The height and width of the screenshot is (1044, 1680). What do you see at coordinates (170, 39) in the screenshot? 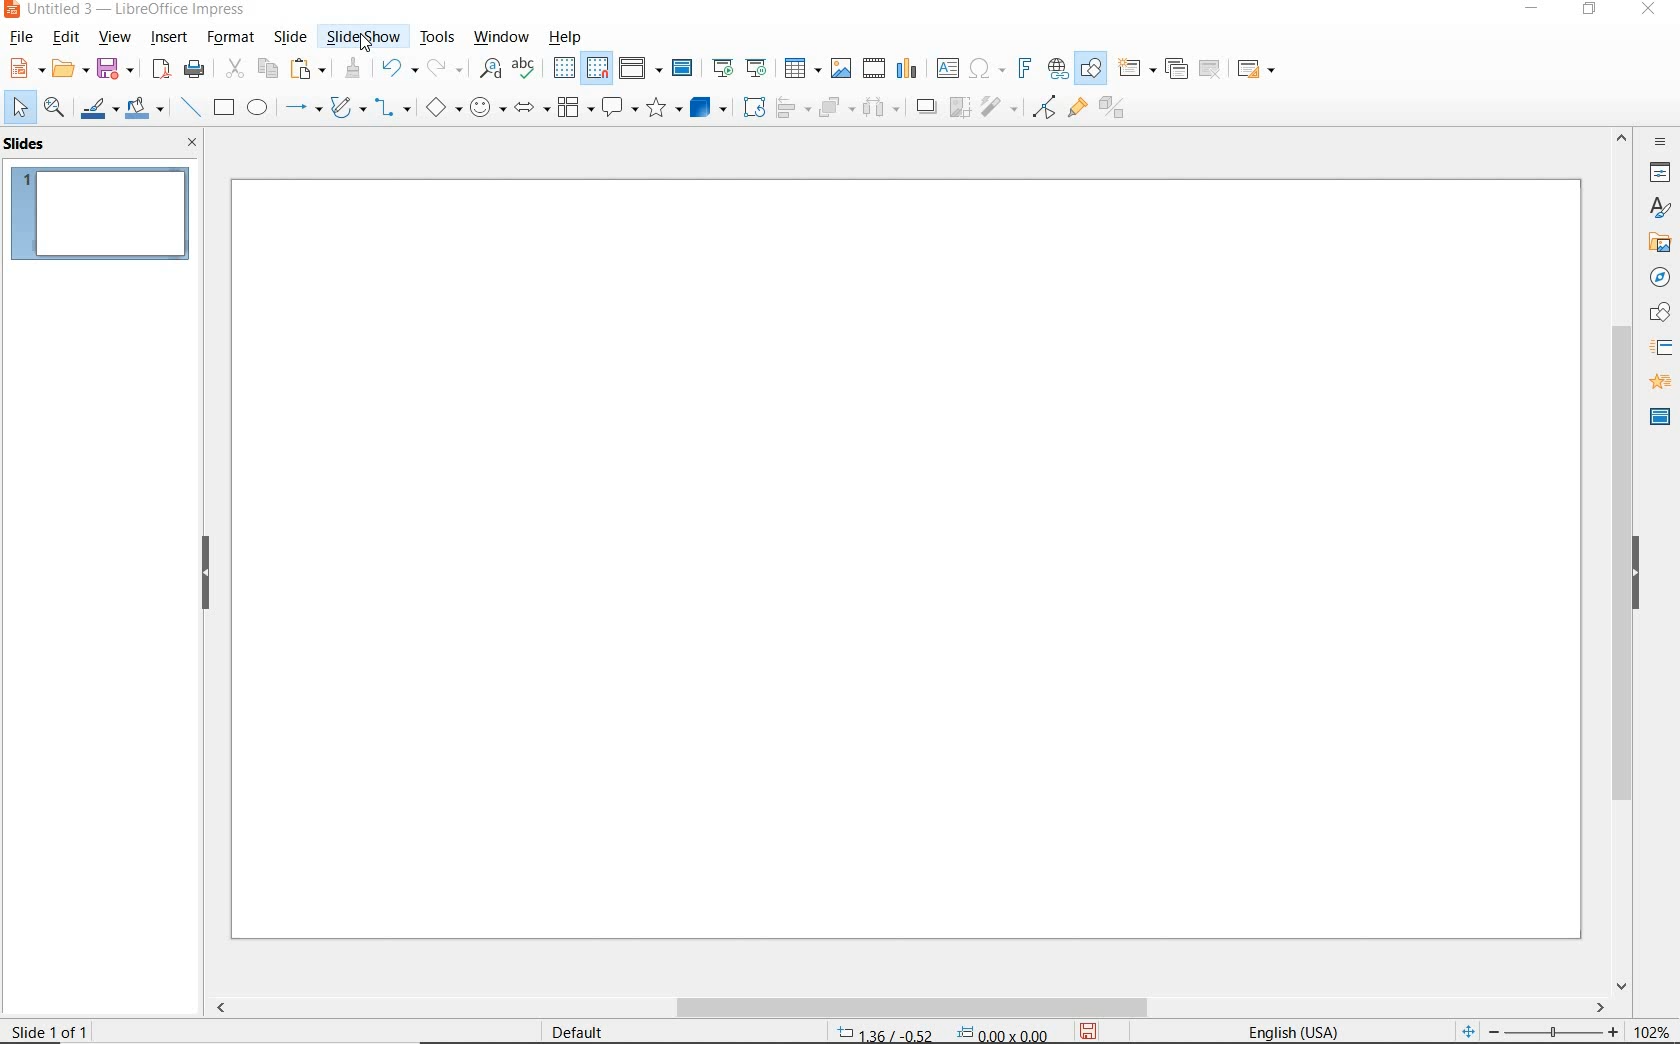
I see `INSERT` at bounding box center [170, 39].